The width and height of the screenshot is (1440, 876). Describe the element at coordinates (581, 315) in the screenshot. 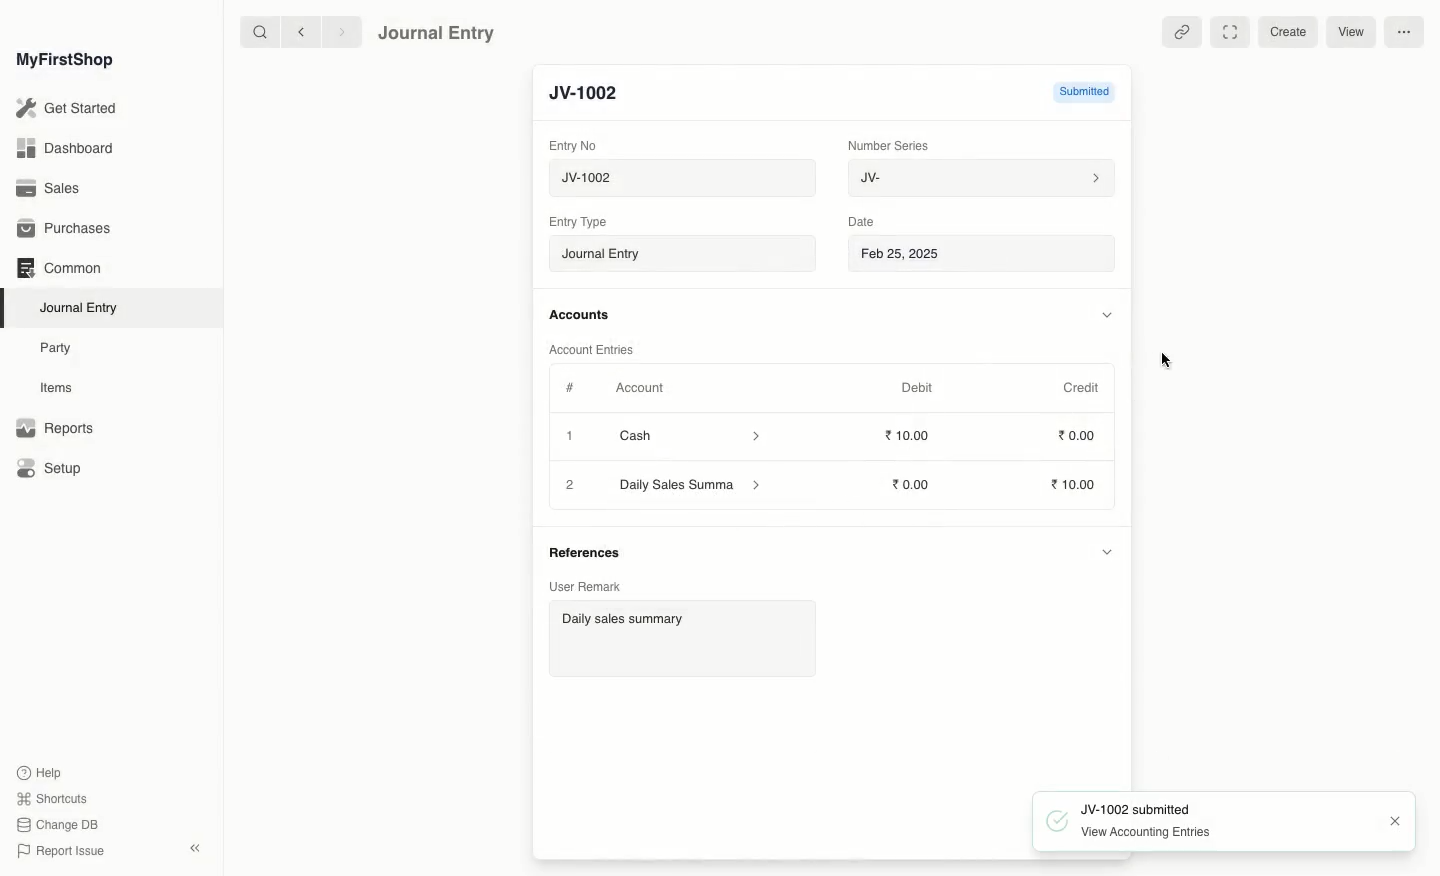

I see `Accounts` at that location.